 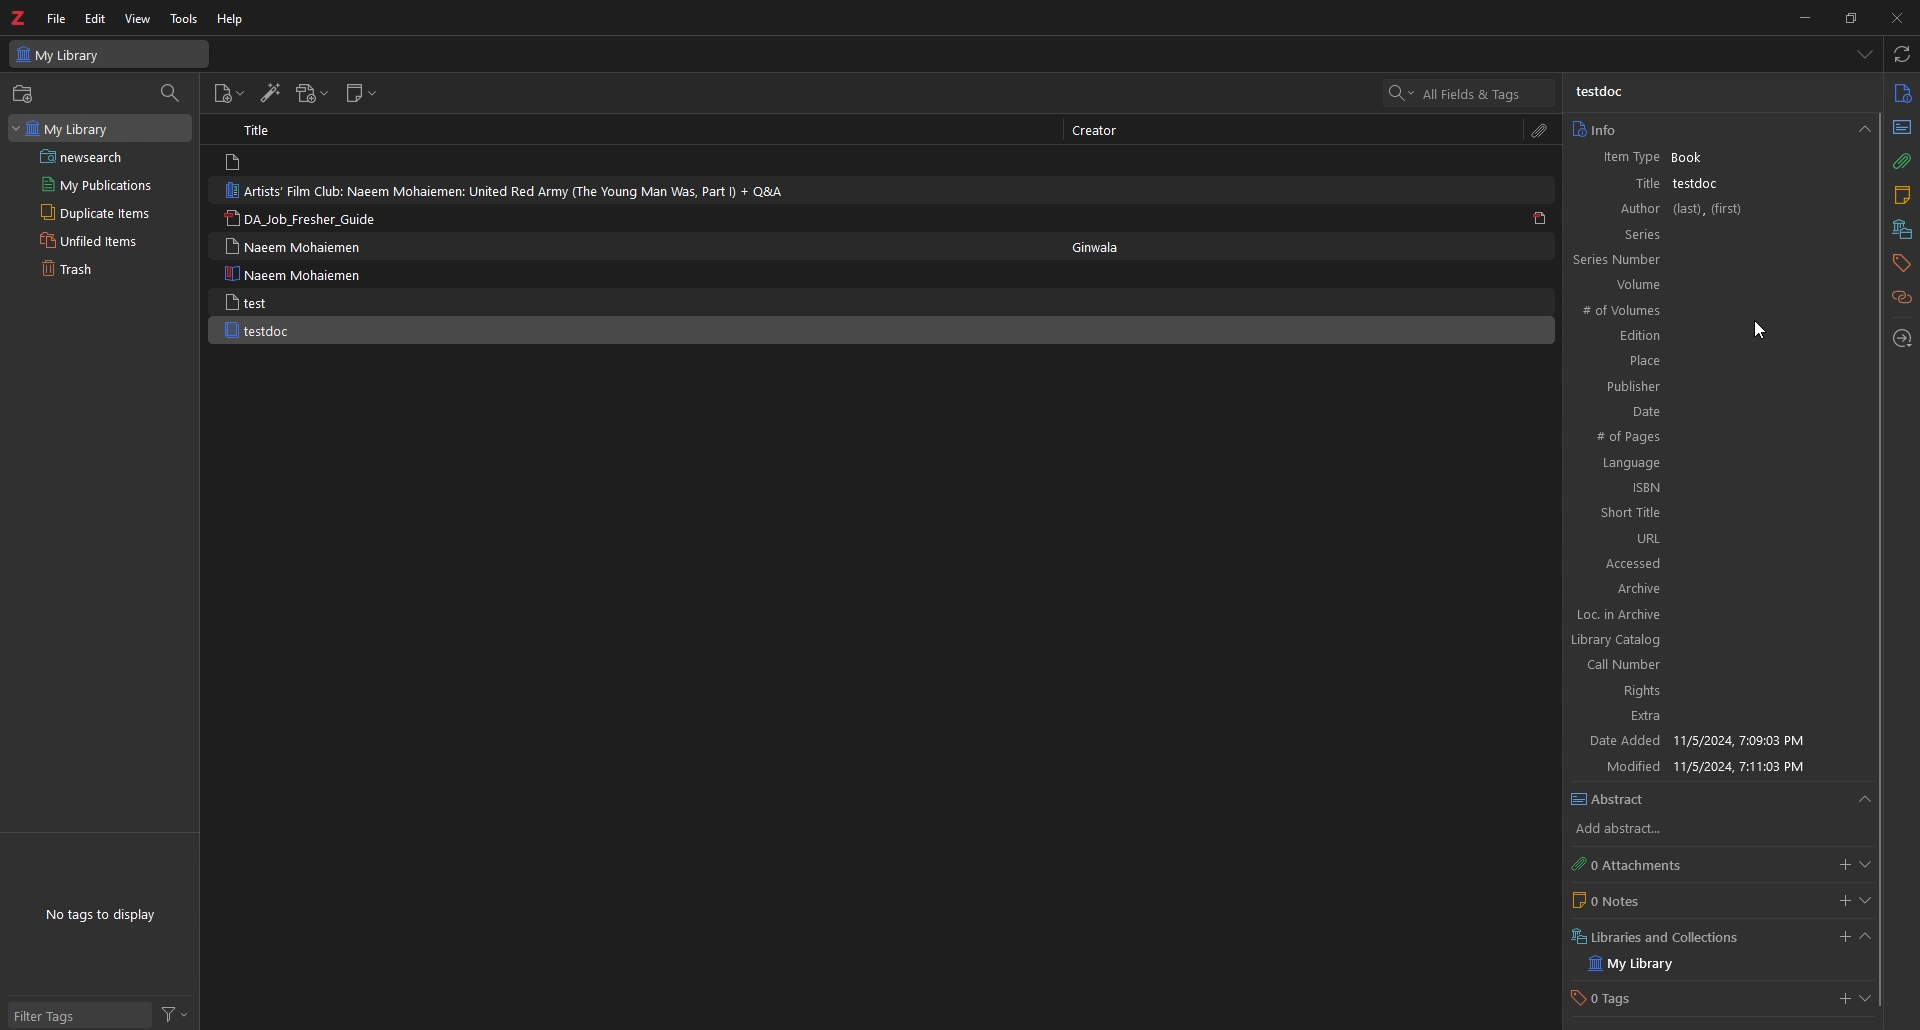 I want to click on help, so click(x=231, y=19).